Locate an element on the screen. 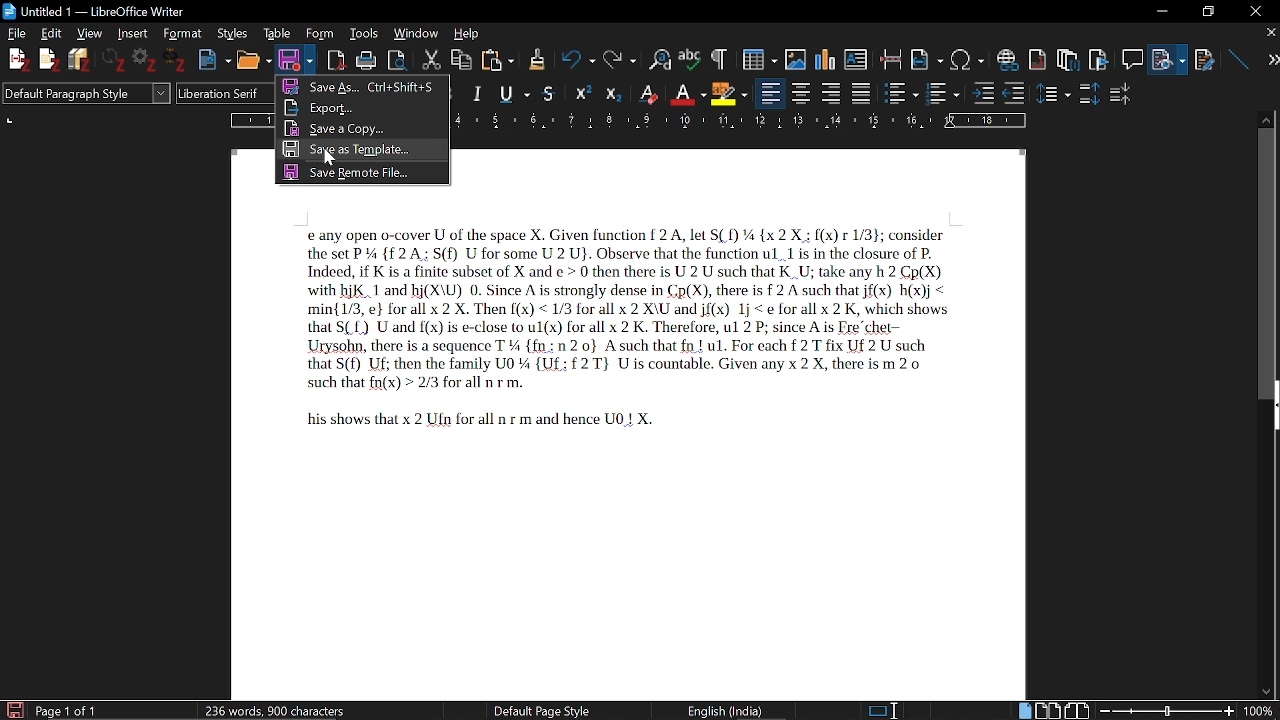 Image resolution: width=1280 pixels, height=720 pixels. Undo is located at coordinates (572, 59).